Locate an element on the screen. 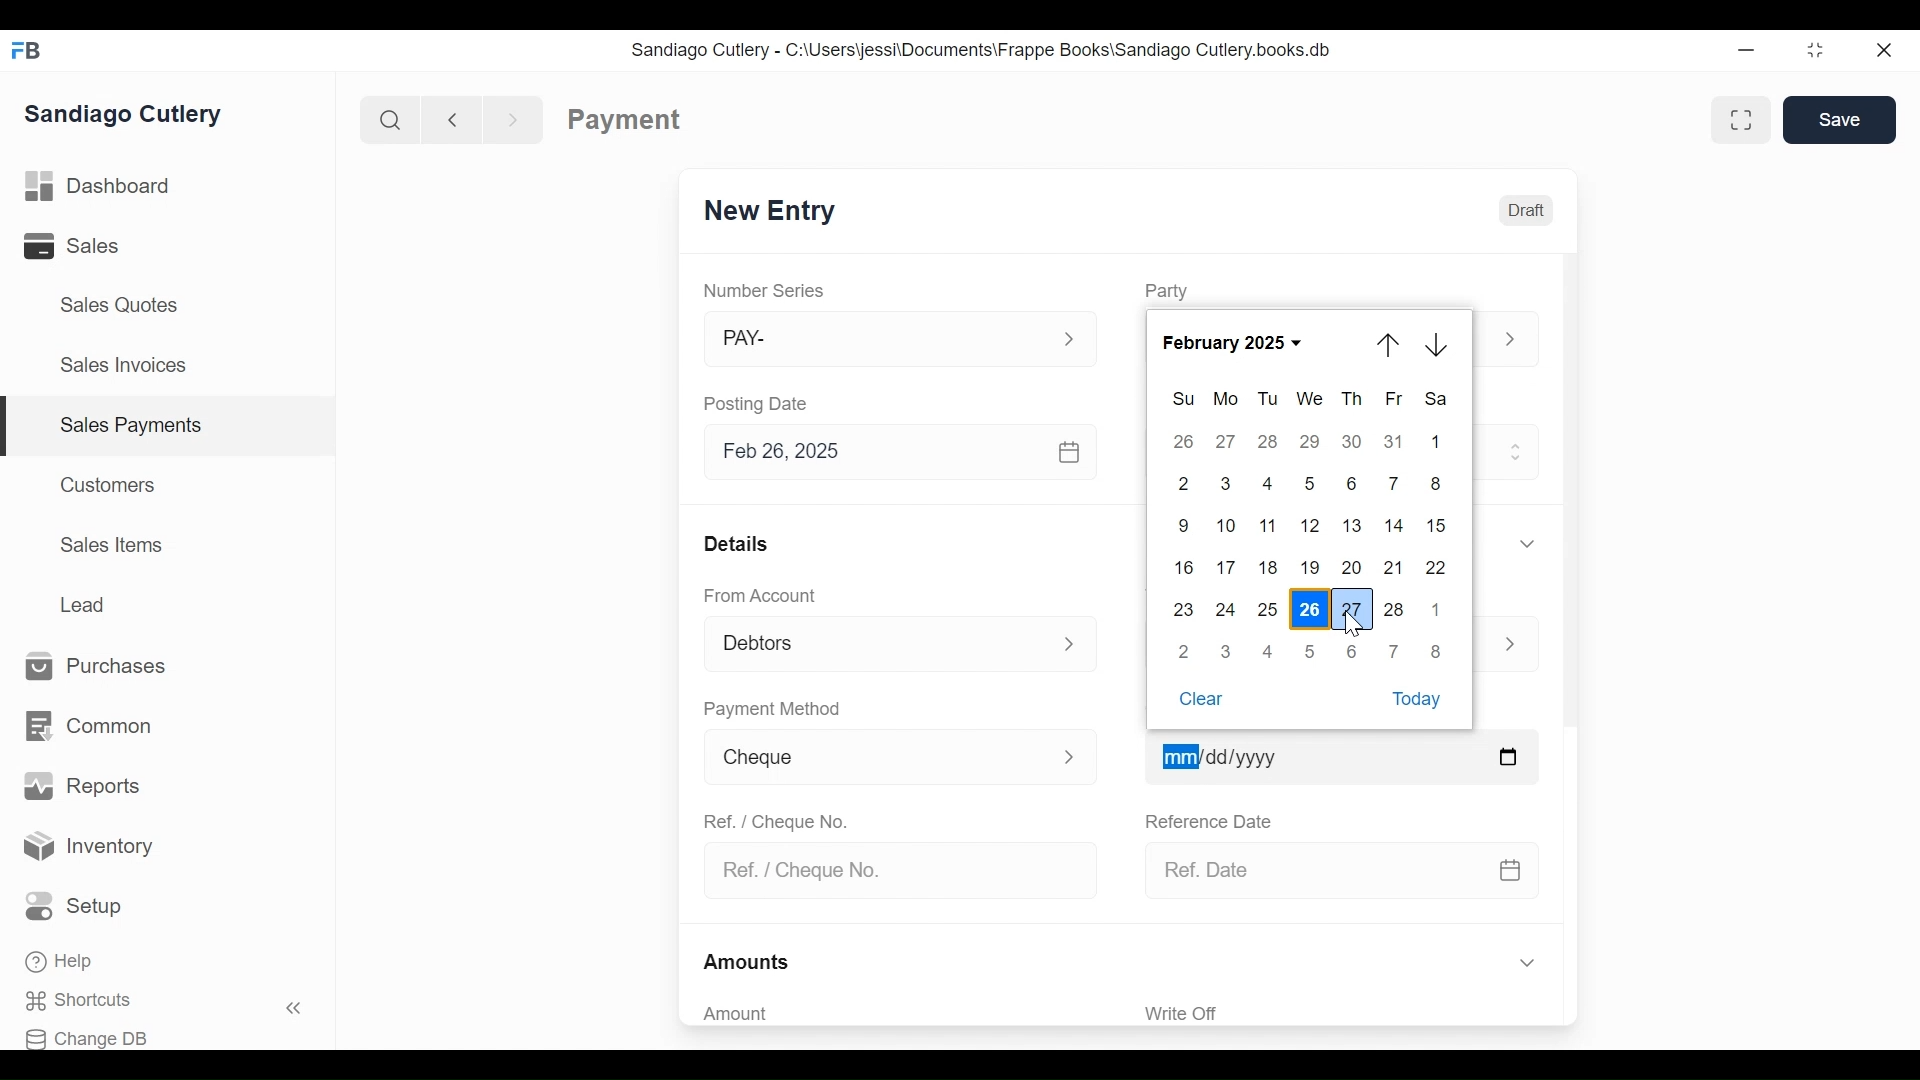 This screenshot has width=1920, height=1080. Expand is located at coordinates (1526, 964).